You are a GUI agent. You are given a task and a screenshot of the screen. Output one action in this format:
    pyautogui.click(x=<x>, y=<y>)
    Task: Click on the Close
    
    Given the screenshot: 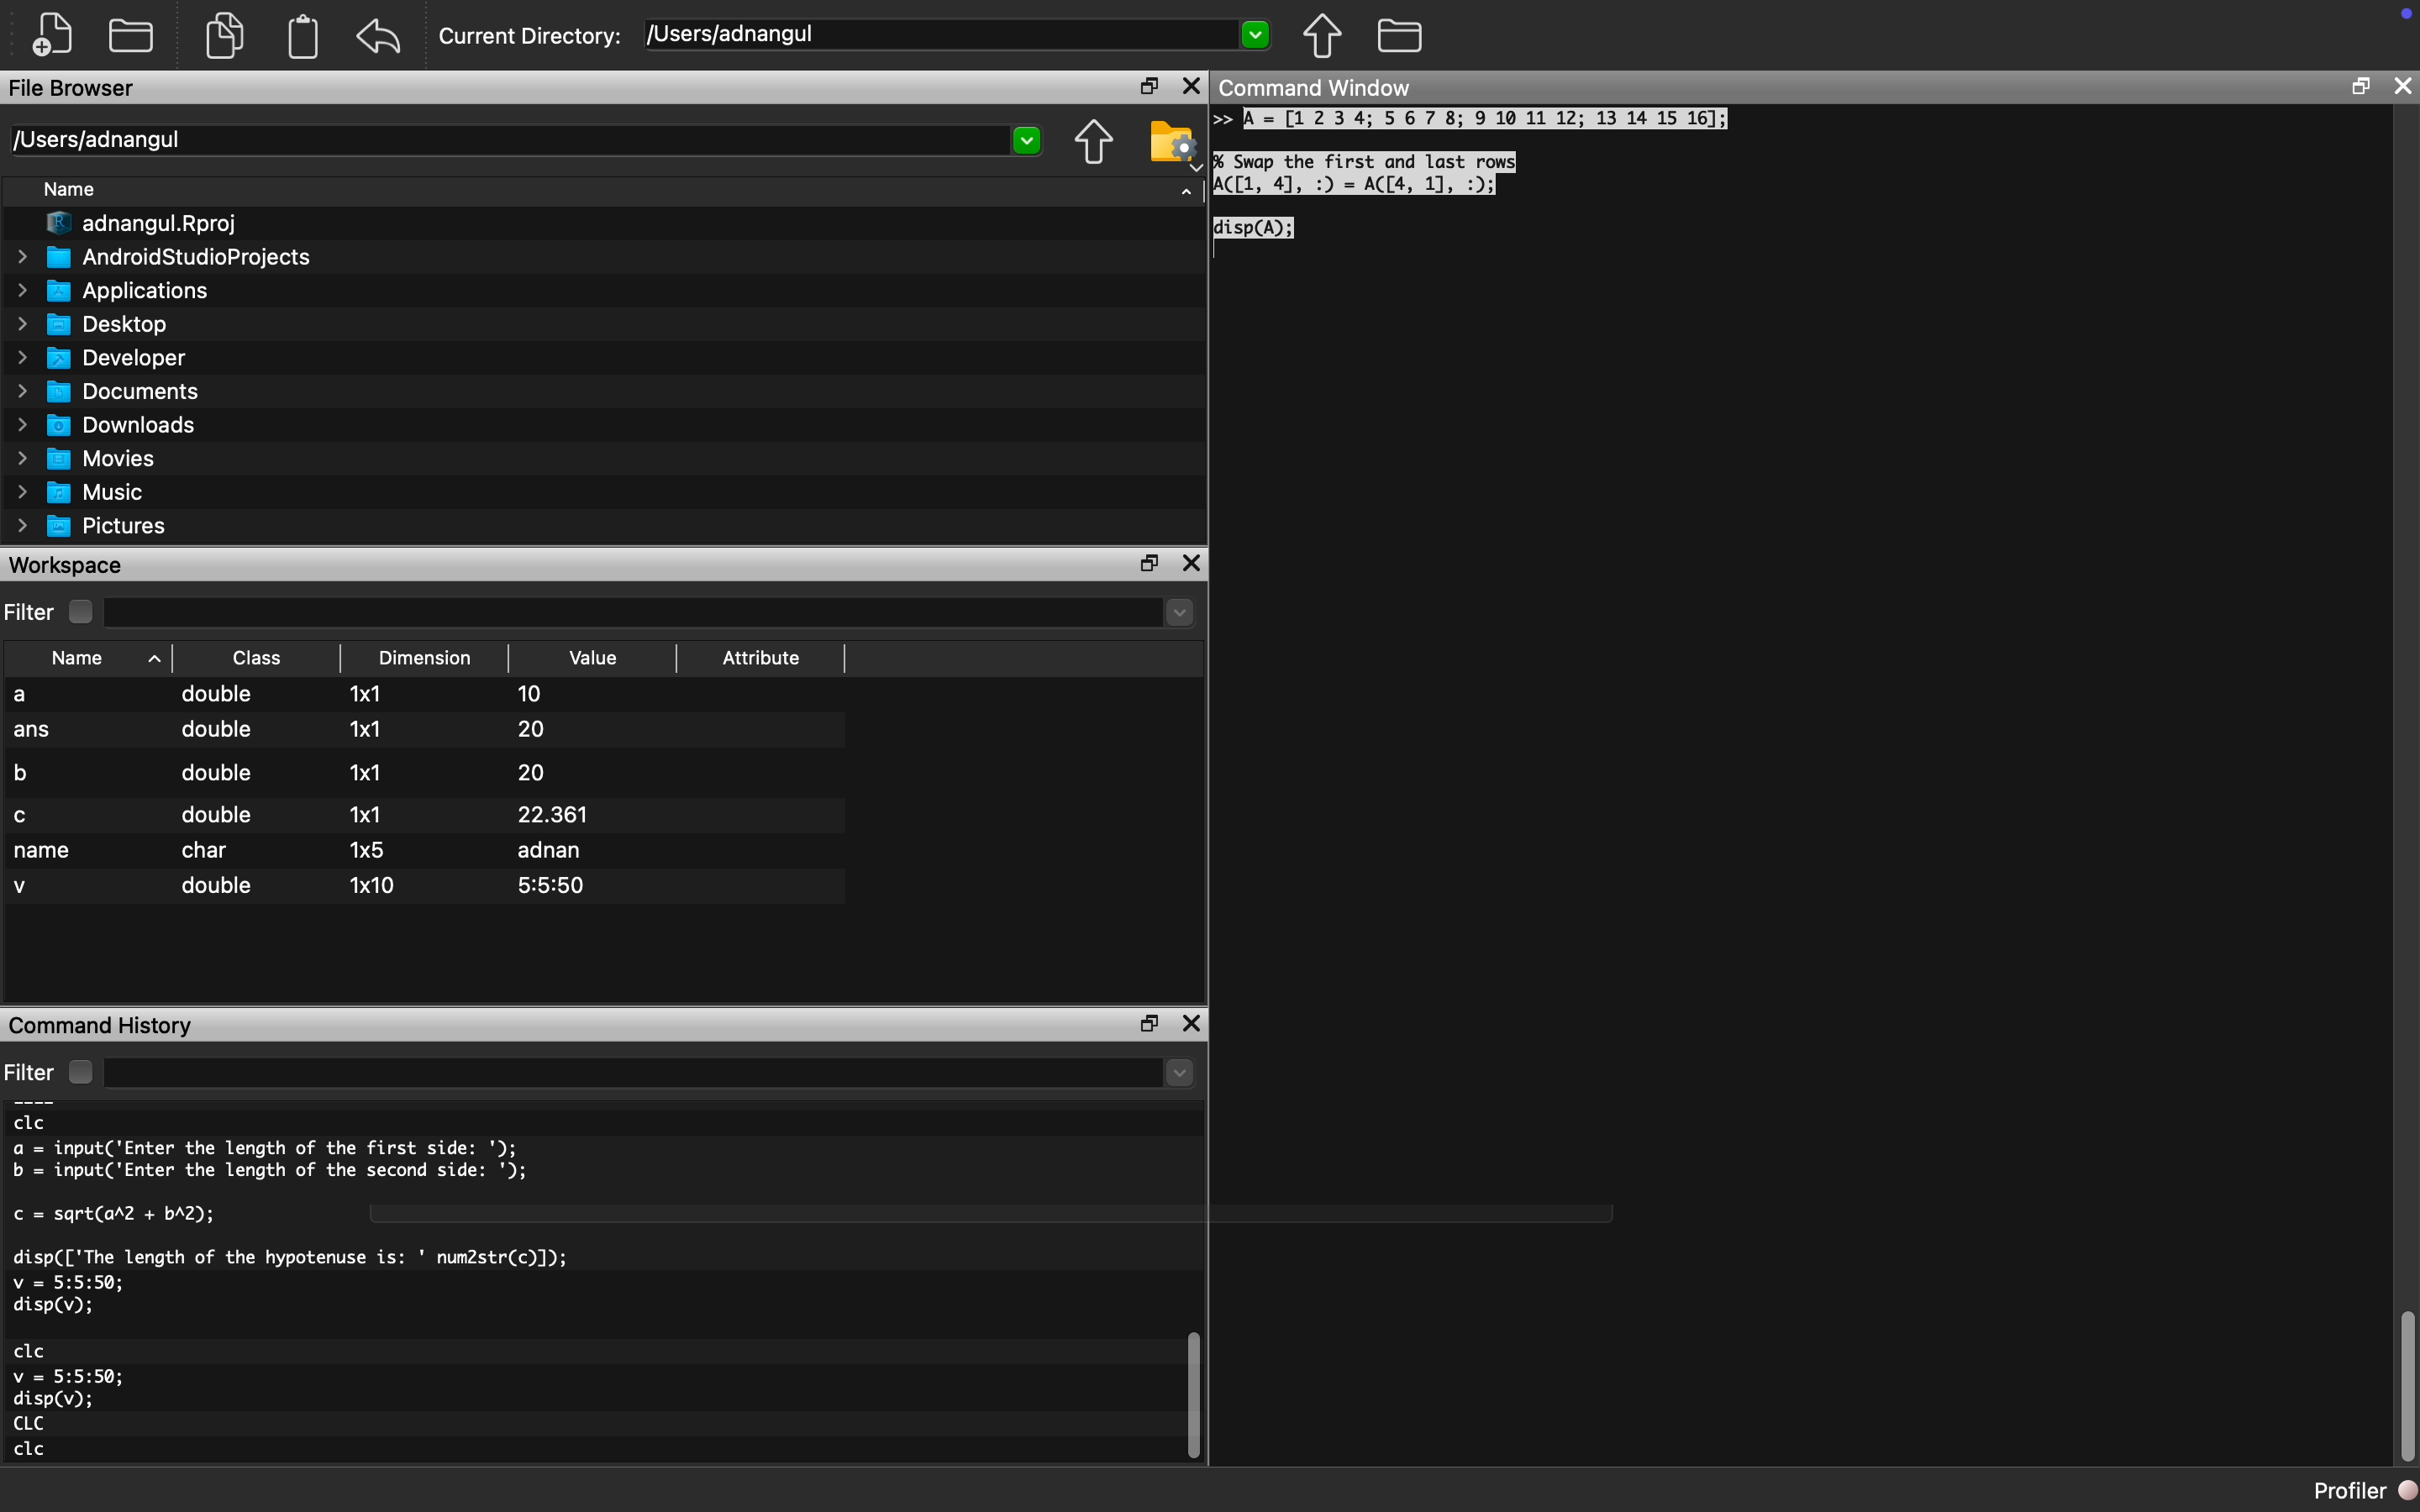 What is the action you would take?
    pyautogui.click(x=2406, y=85)
    